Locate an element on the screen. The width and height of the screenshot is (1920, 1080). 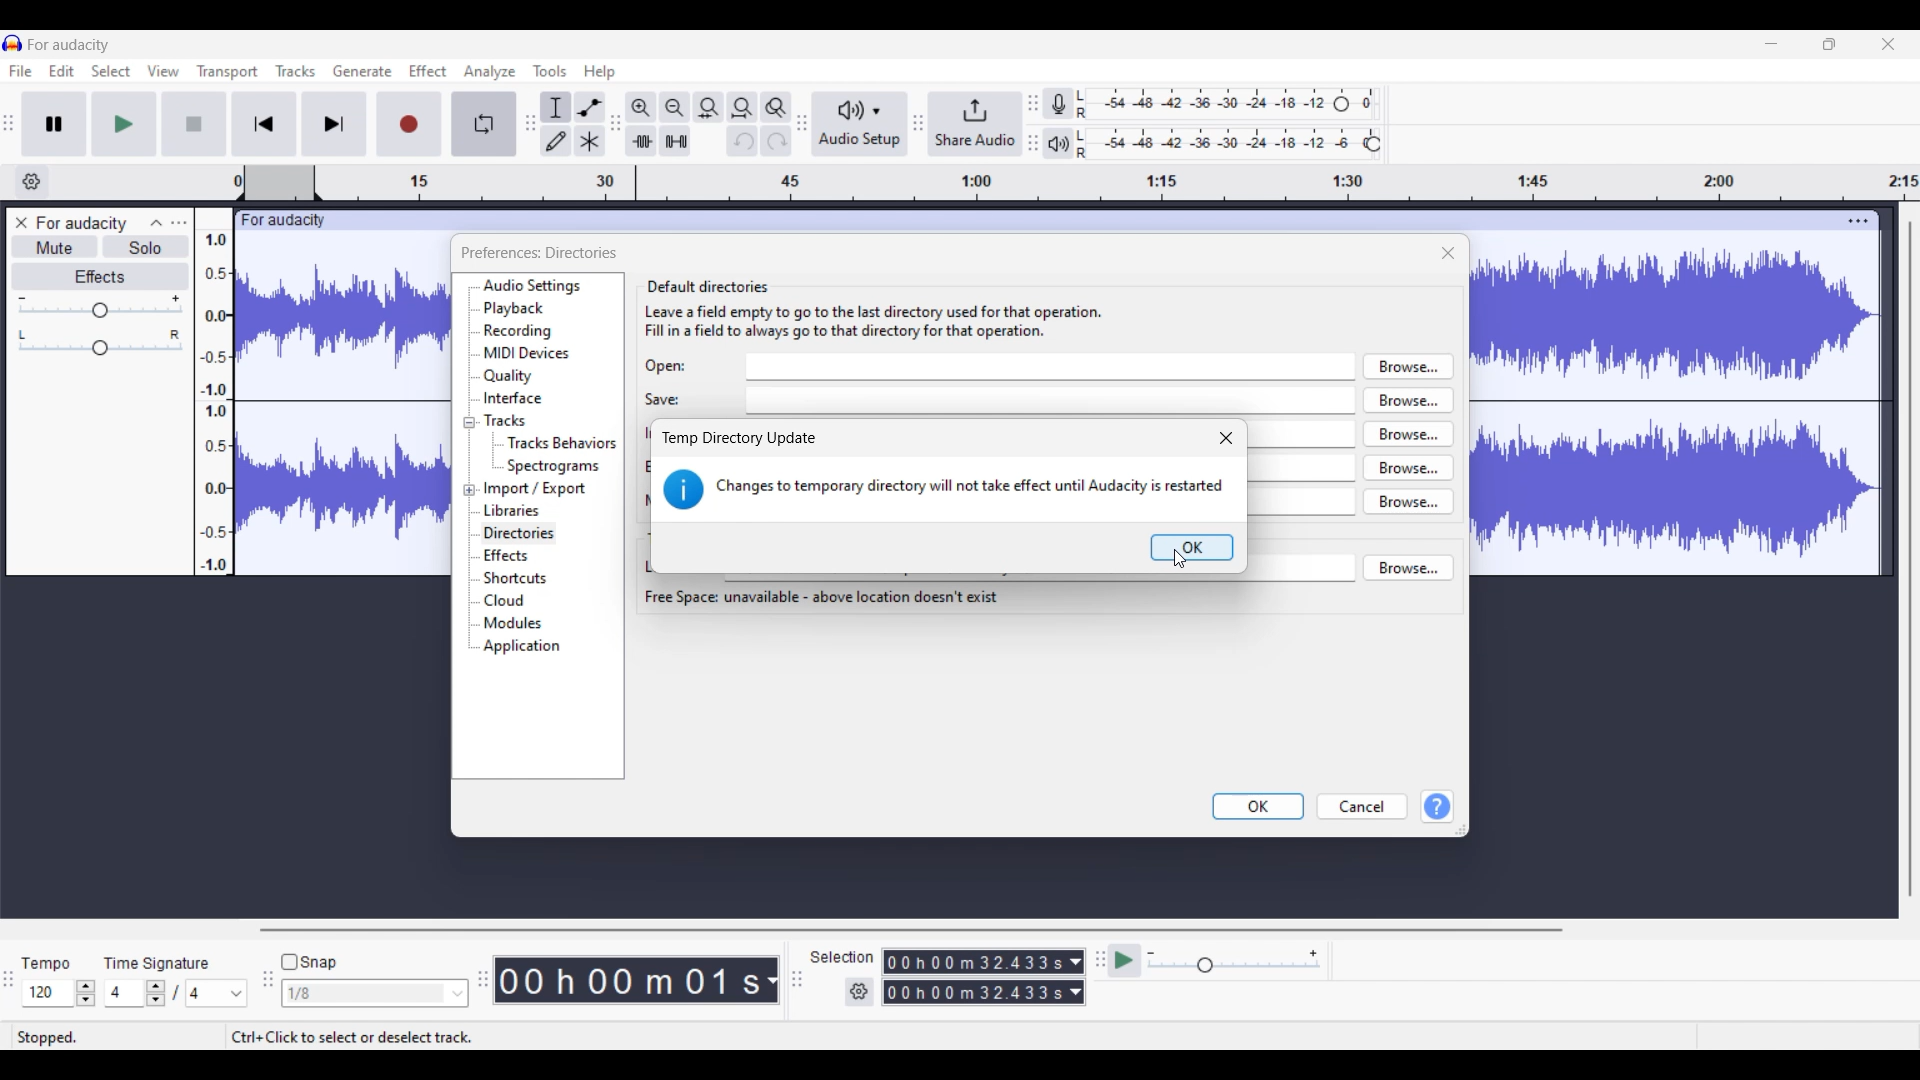
Trim audio outside selection is located at coordinates (641, 140).